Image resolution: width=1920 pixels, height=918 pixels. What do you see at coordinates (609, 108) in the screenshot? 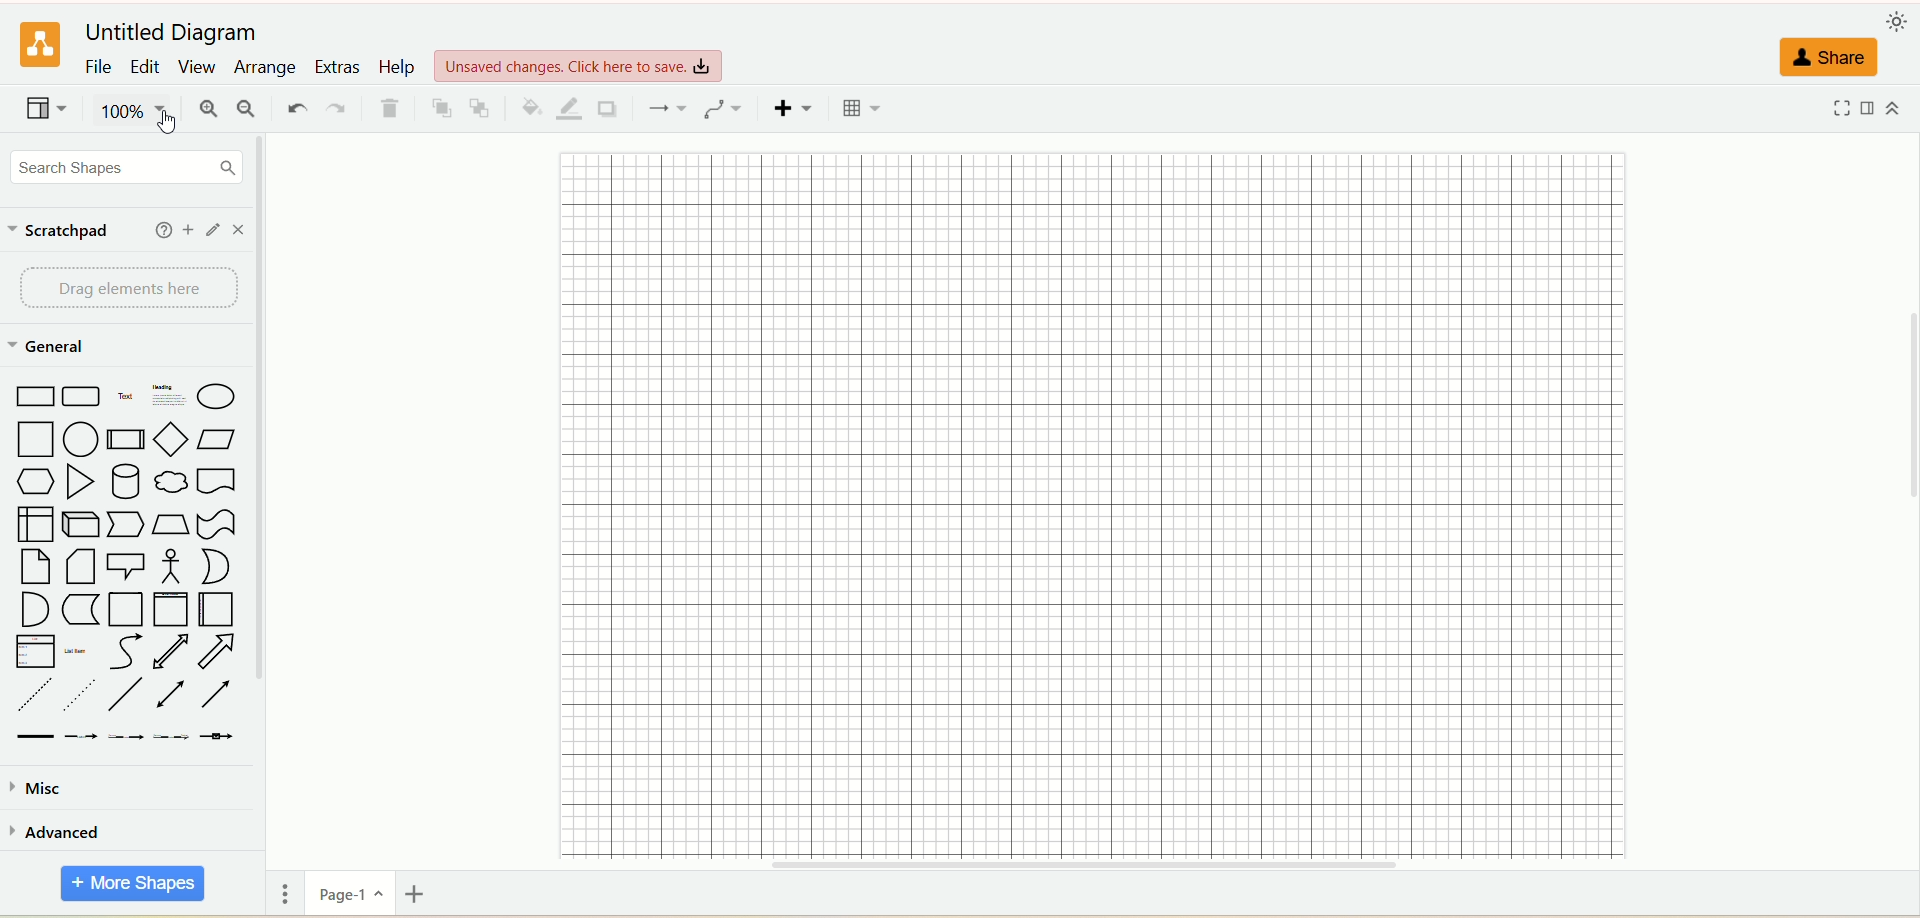
I see `shadow` at bounding box center [609, 108].